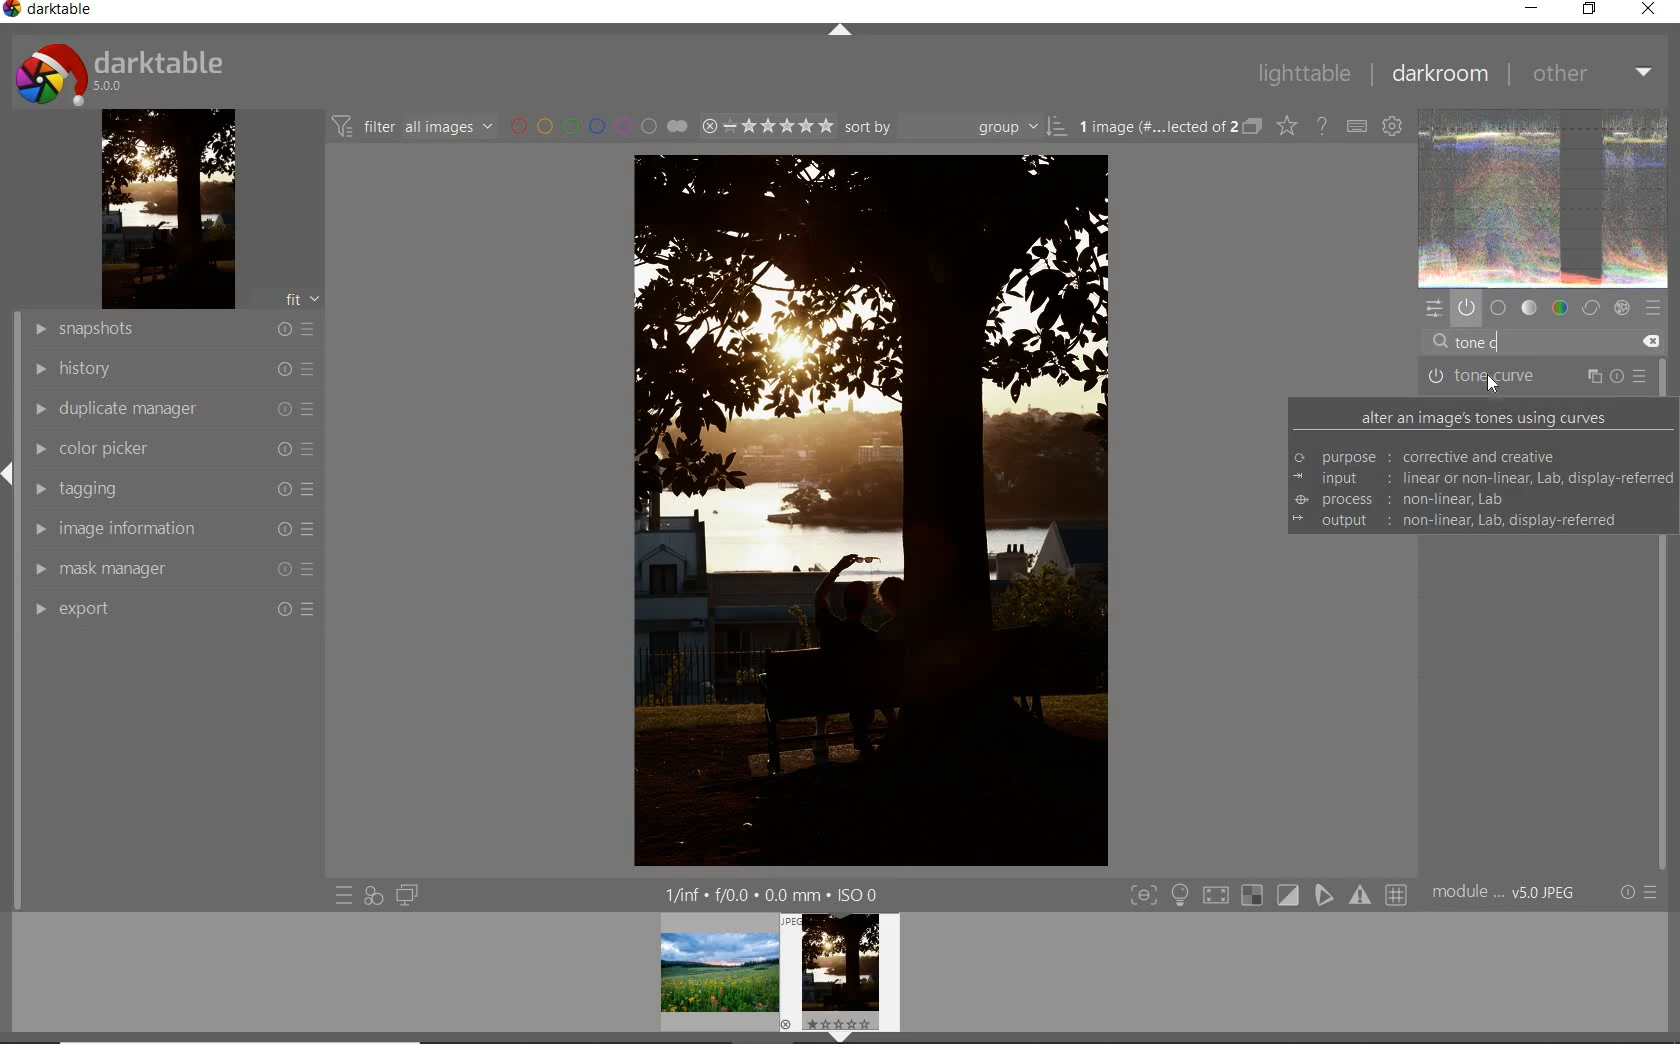  Describe the element at coordinates (1435, 307) in the screenshot. I see `quick access panel` at that location.